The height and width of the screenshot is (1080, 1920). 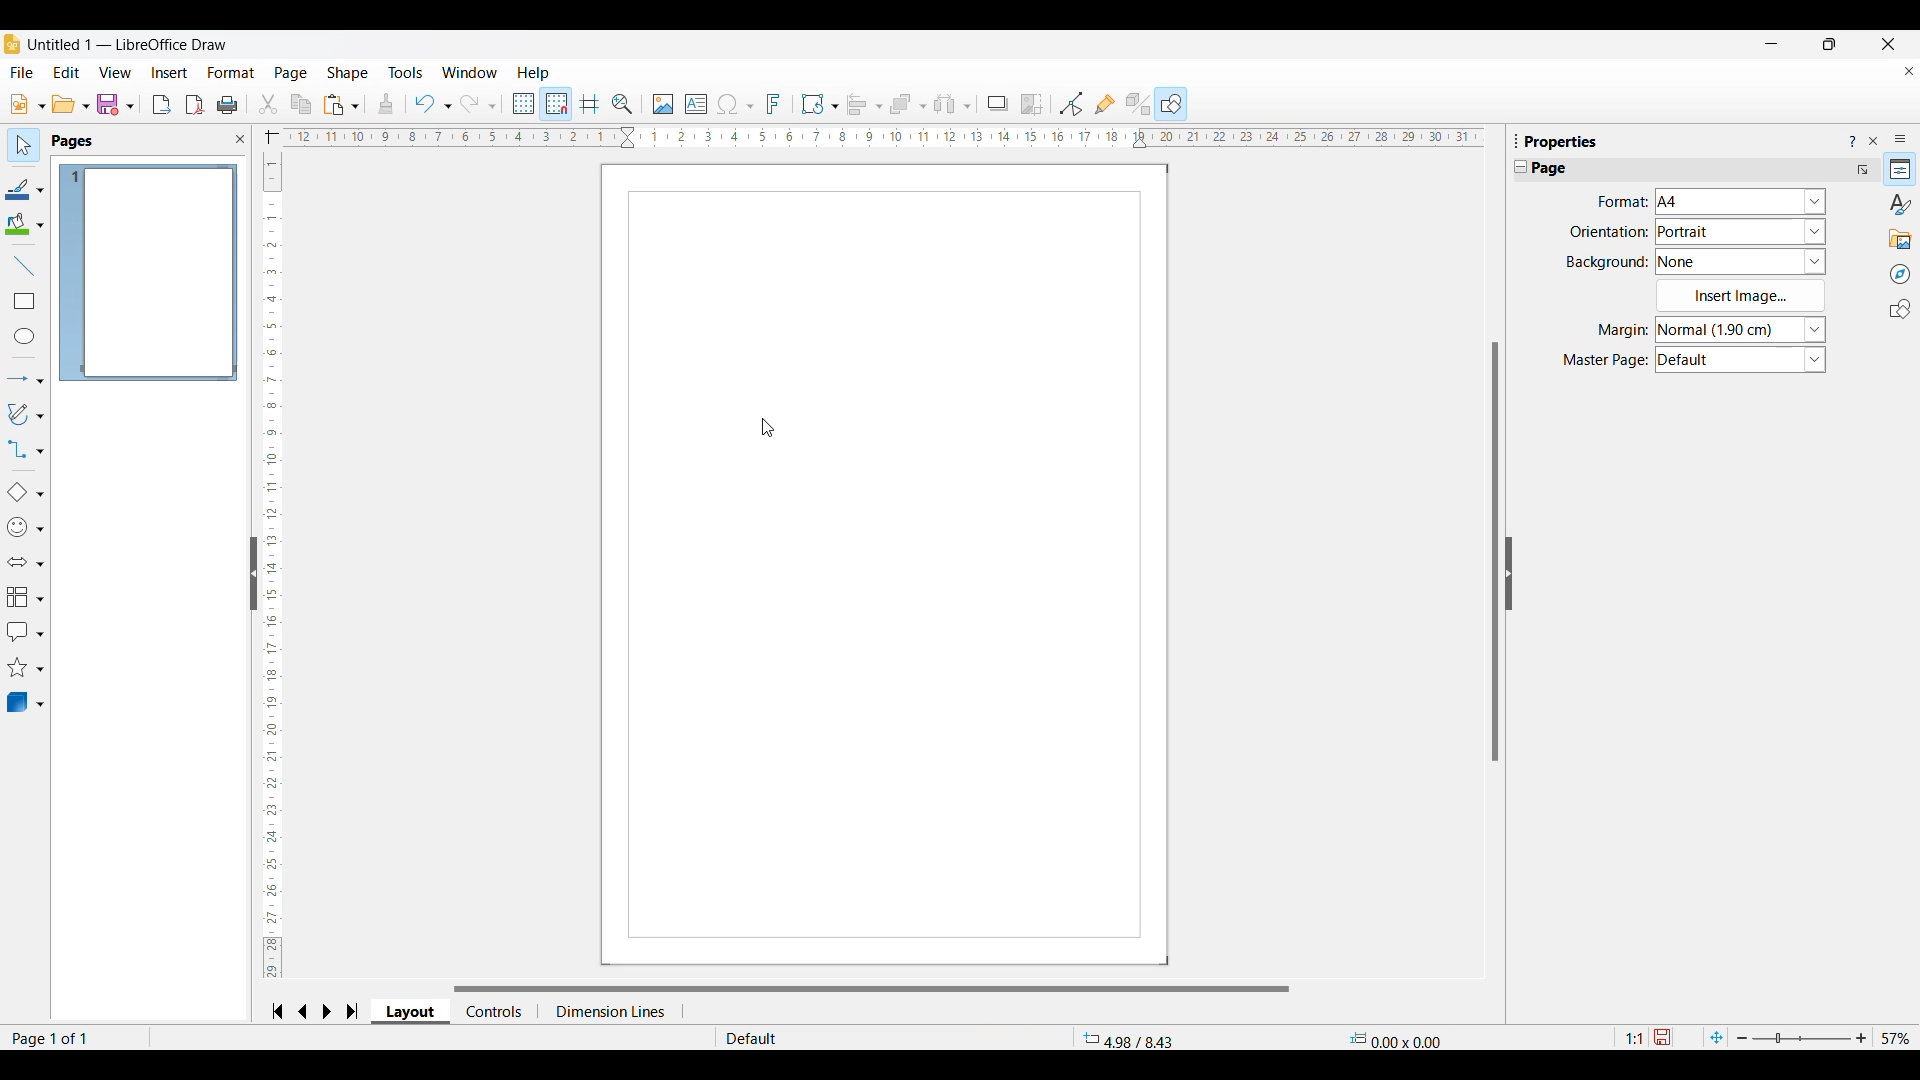 I want to click on Line color options, so click(x=25, y=188).